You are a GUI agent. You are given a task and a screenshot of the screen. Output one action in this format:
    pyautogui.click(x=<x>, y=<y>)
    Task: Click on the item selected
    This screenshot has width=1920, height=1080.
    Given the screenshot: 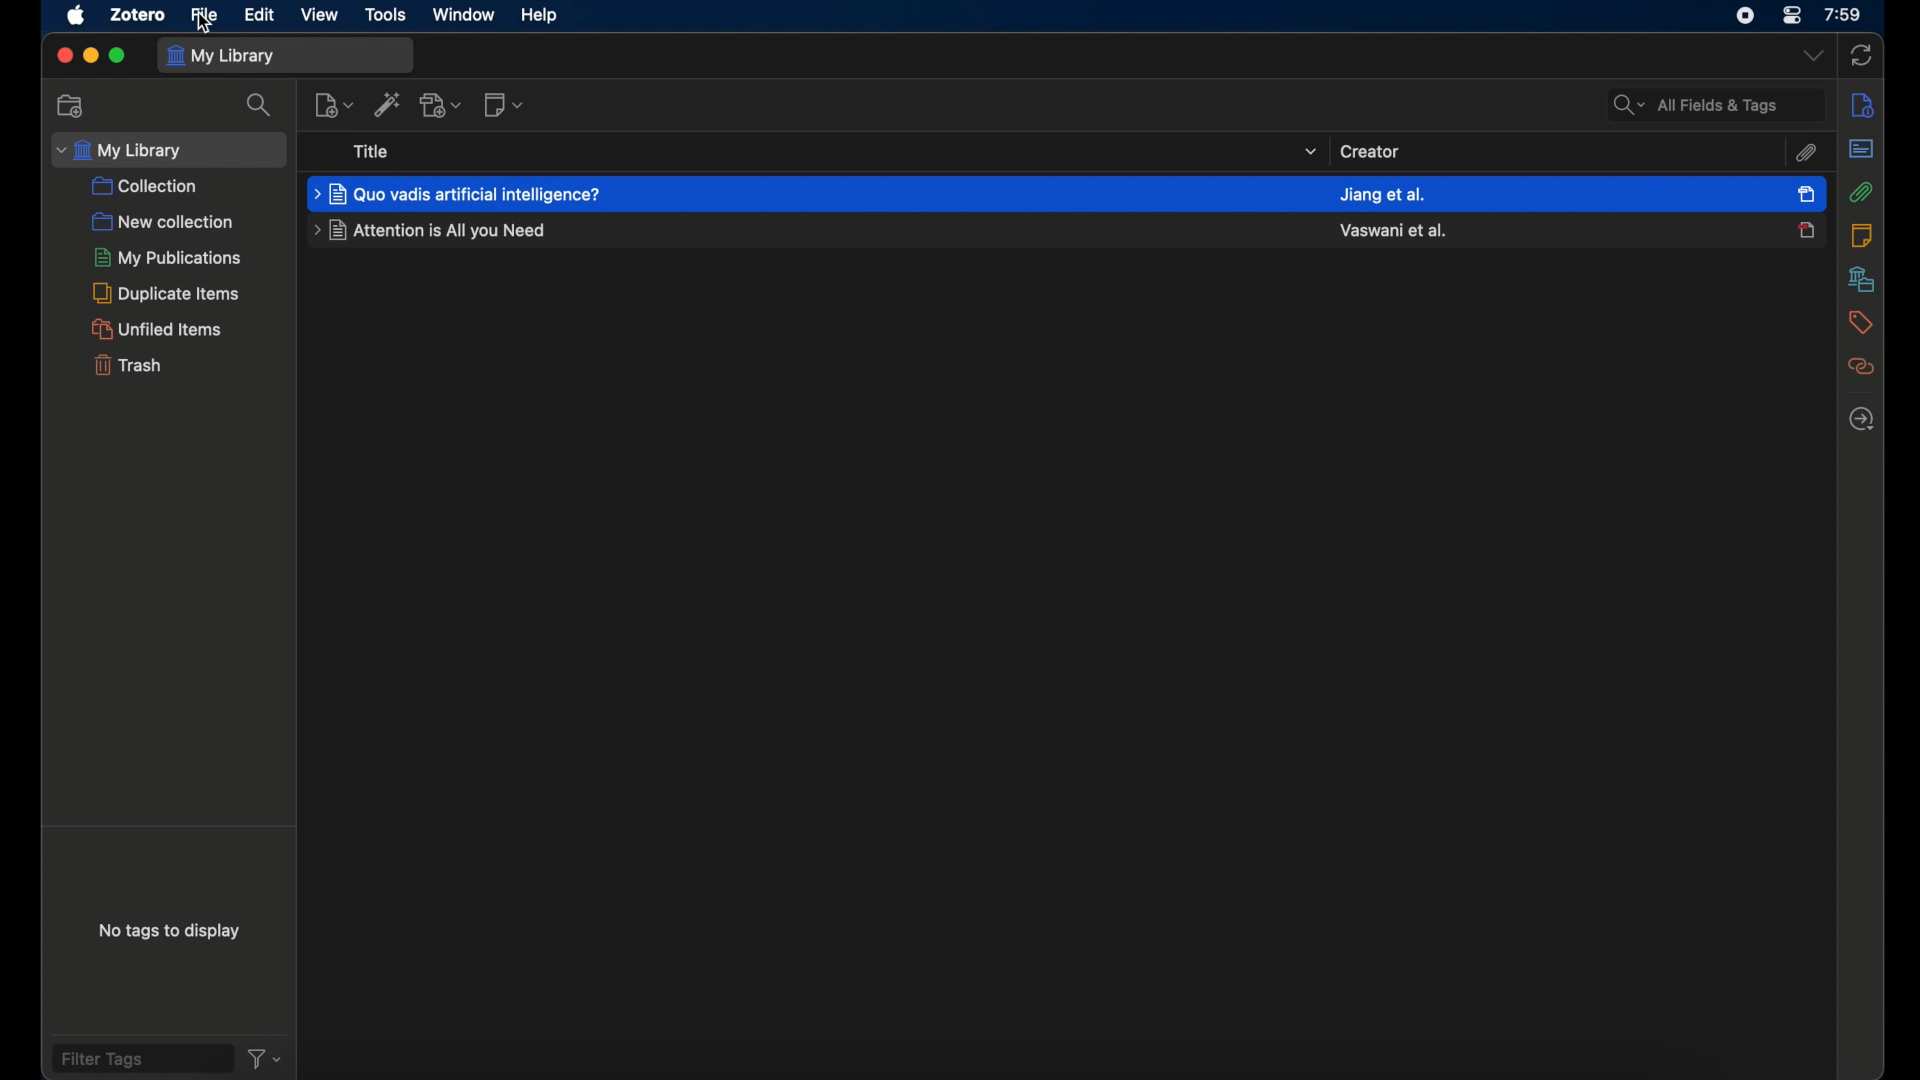 What is the action you would take?
    pyautogui.click(x=1807, y=193)
    